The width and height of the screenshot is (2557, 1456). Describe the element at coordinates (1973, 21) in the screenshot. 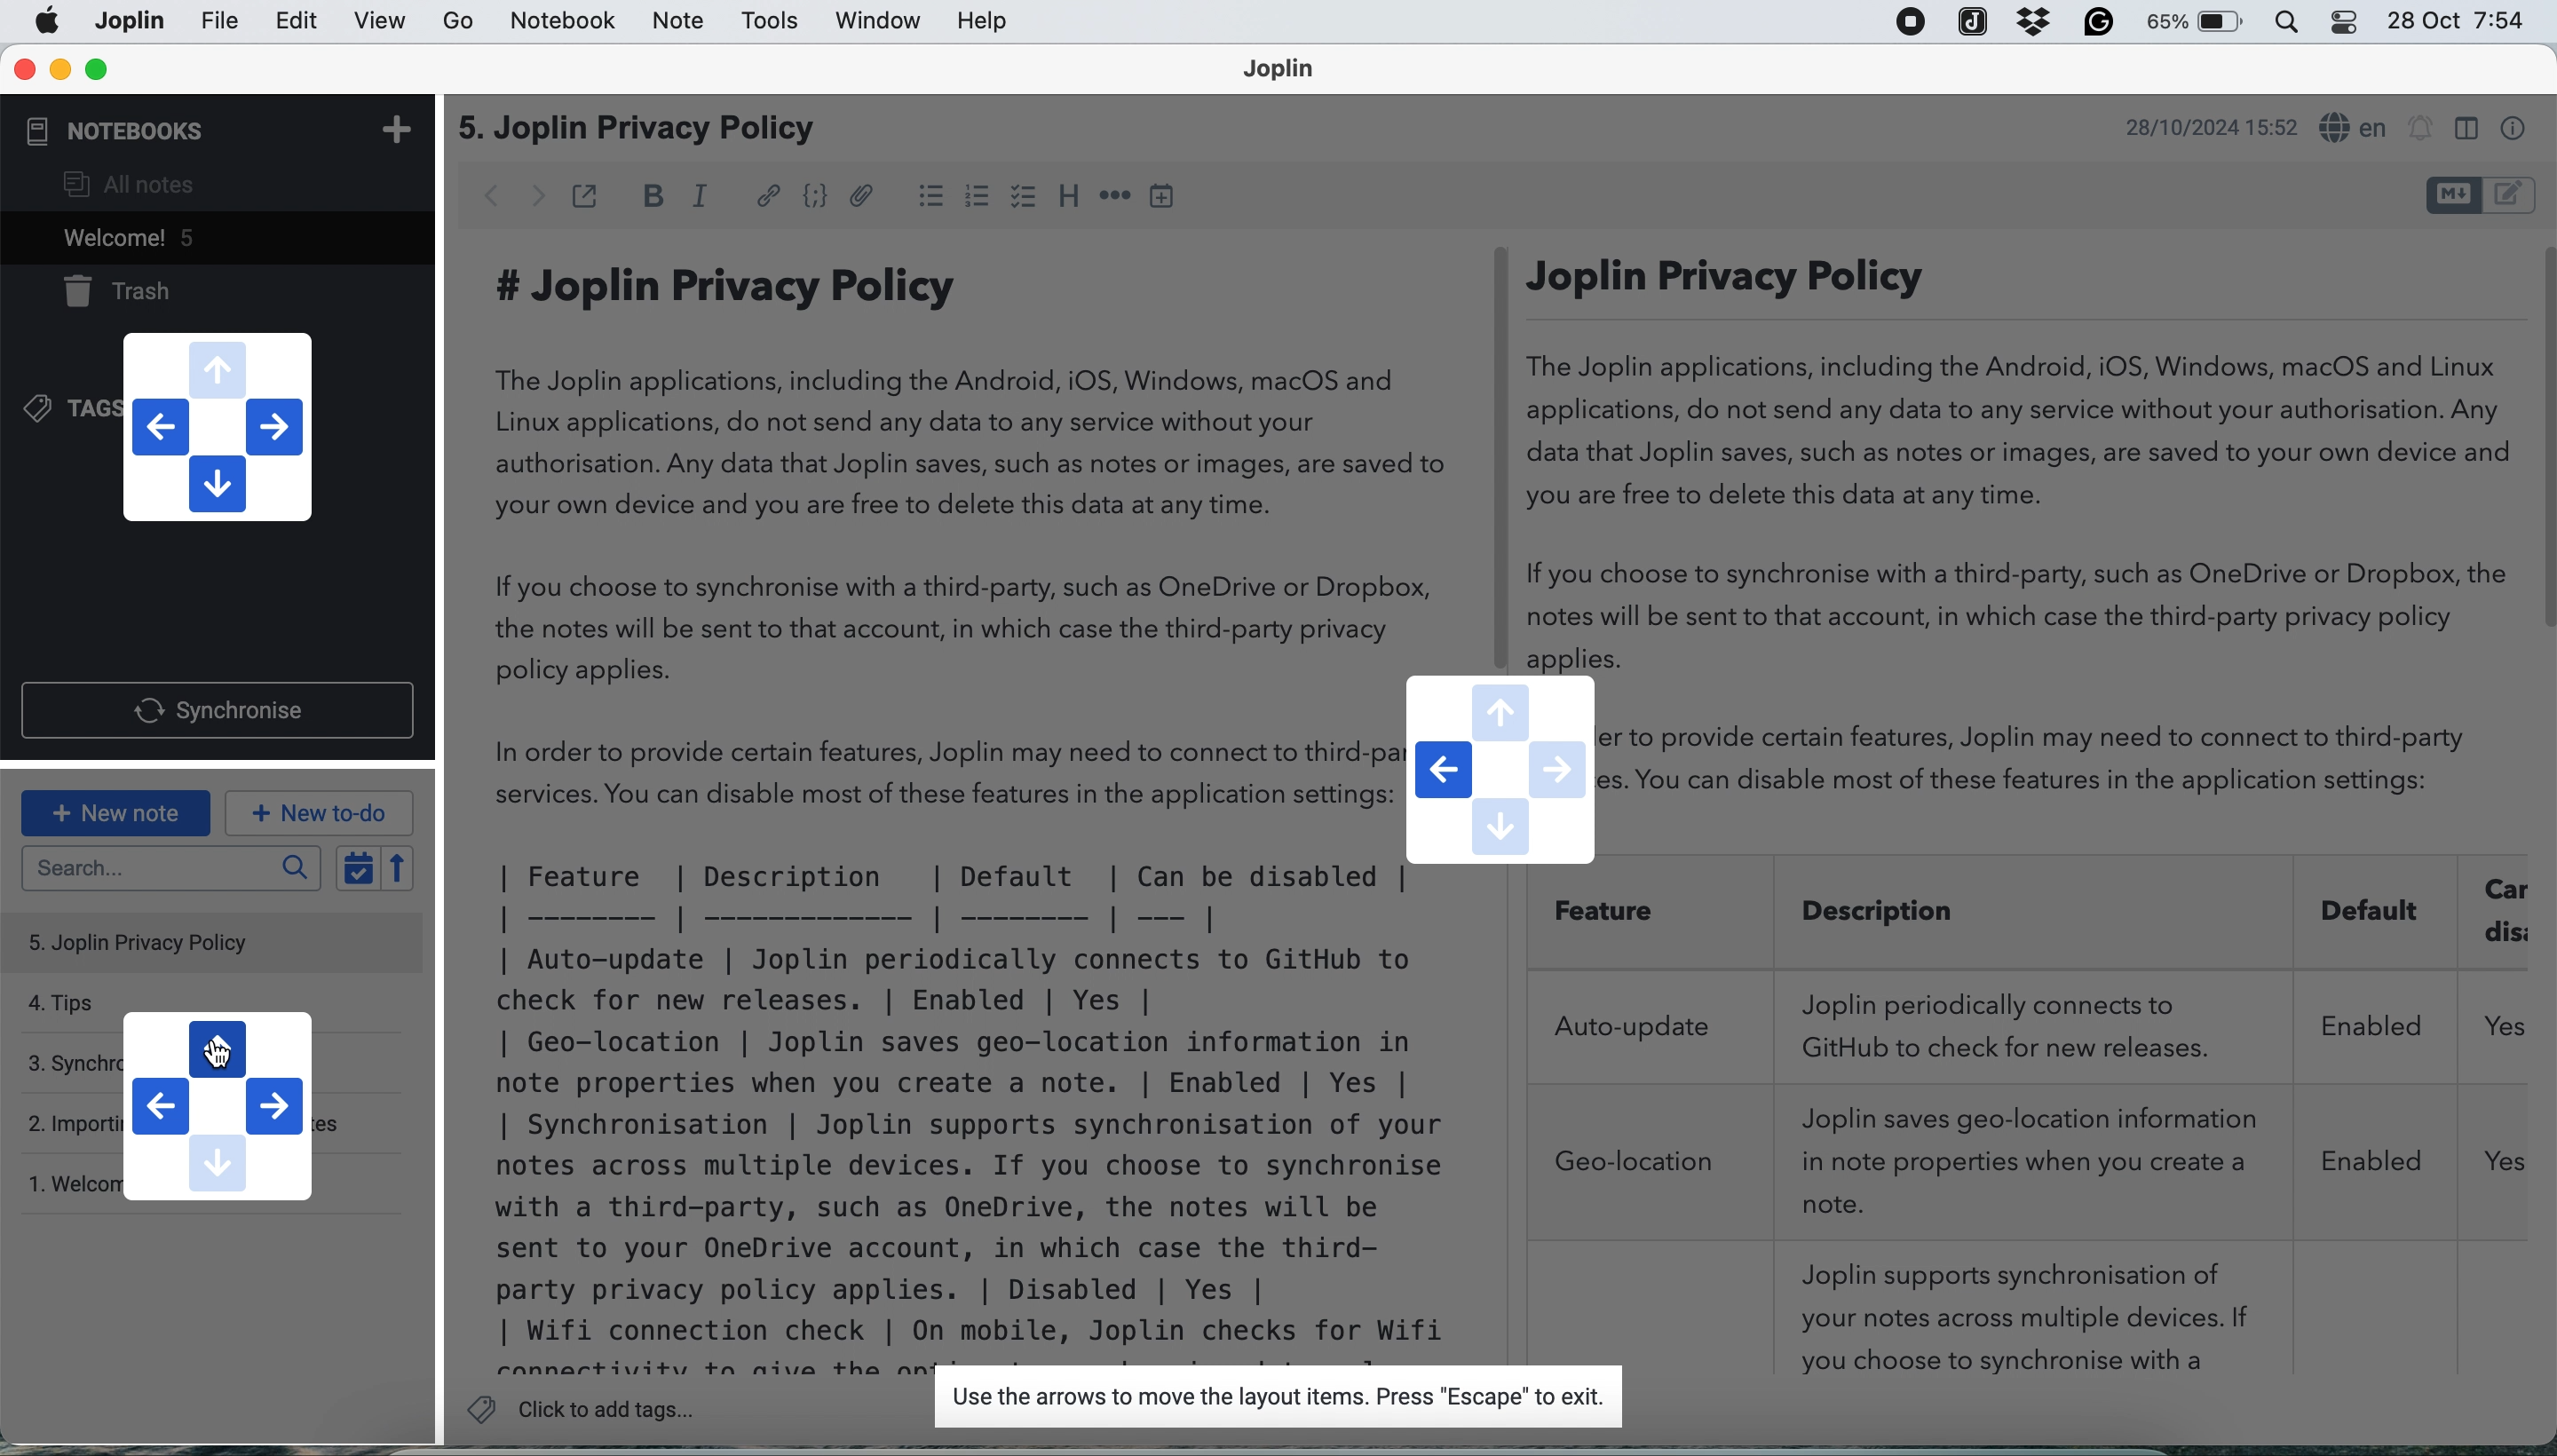

I see `joplin` at that location.